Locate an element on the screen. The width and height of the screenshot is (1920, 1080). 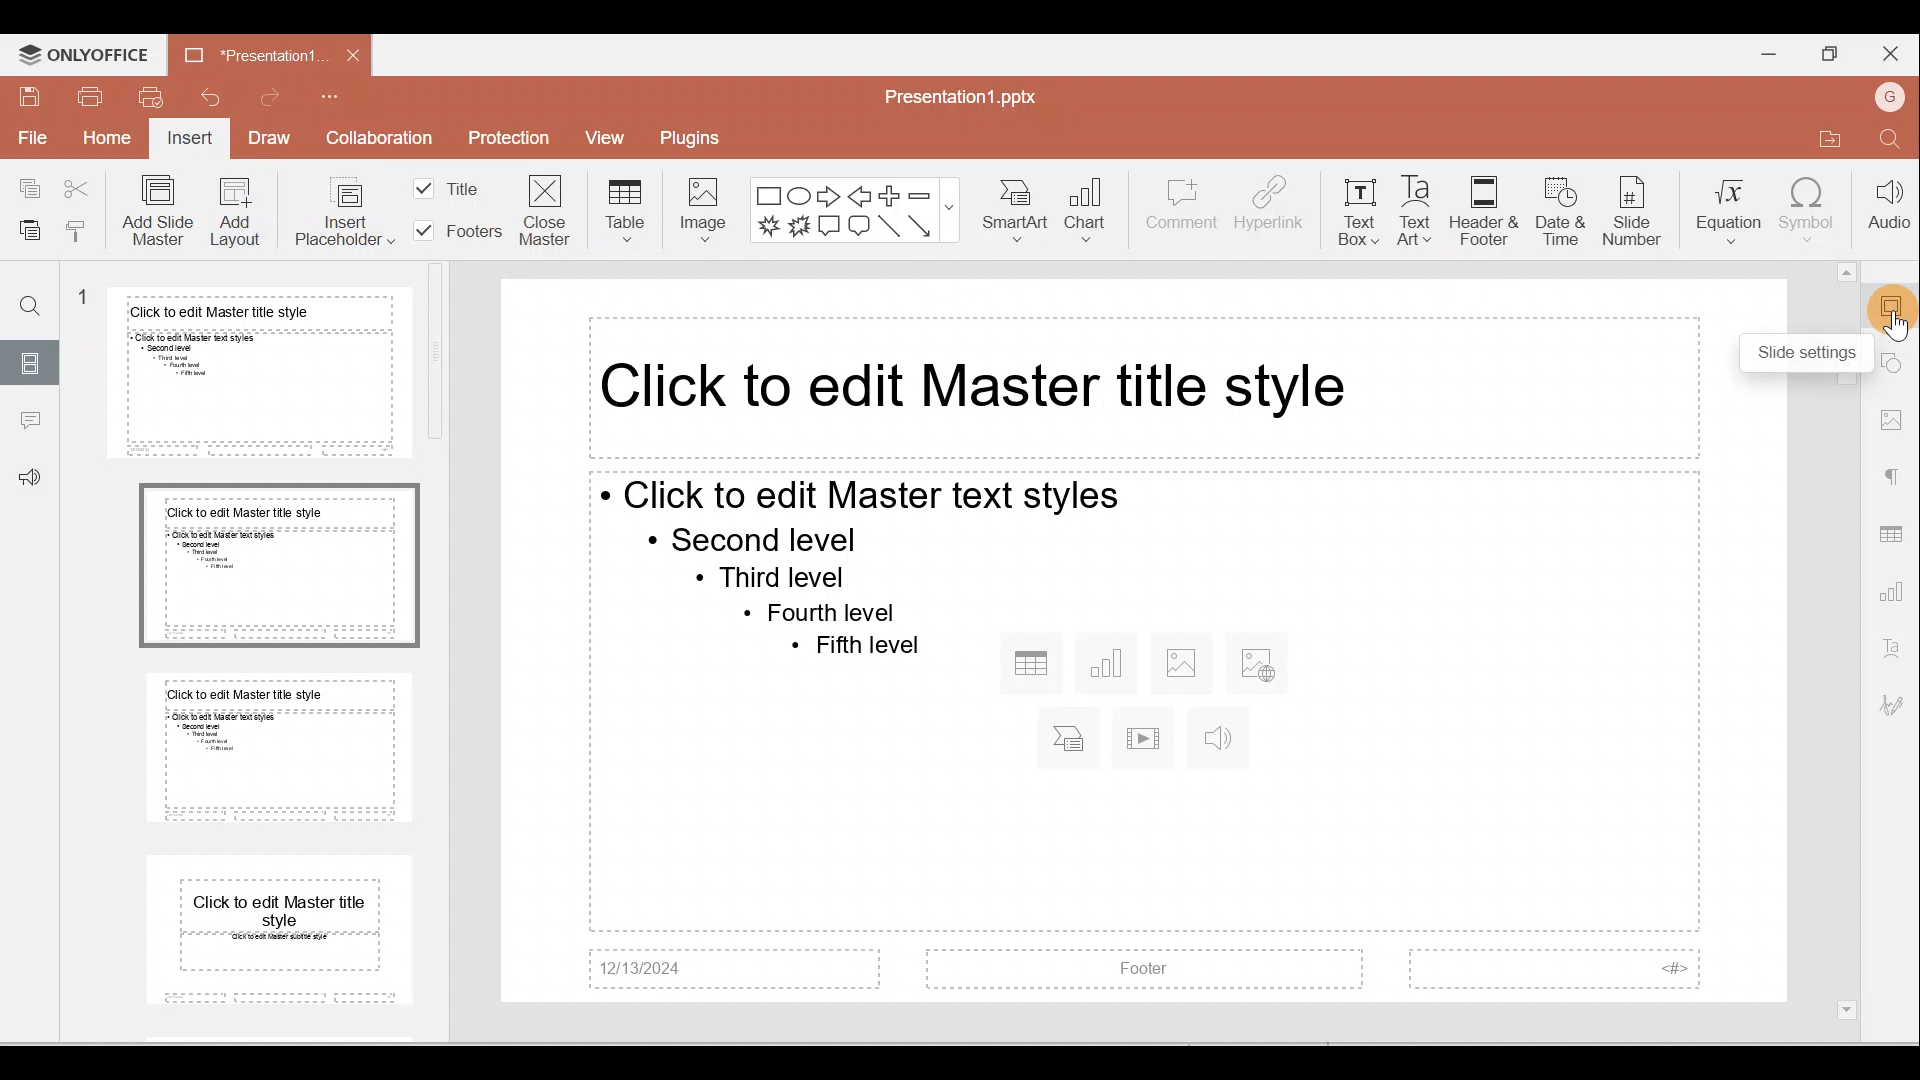
Arrow is located at coordinates (922, 226).